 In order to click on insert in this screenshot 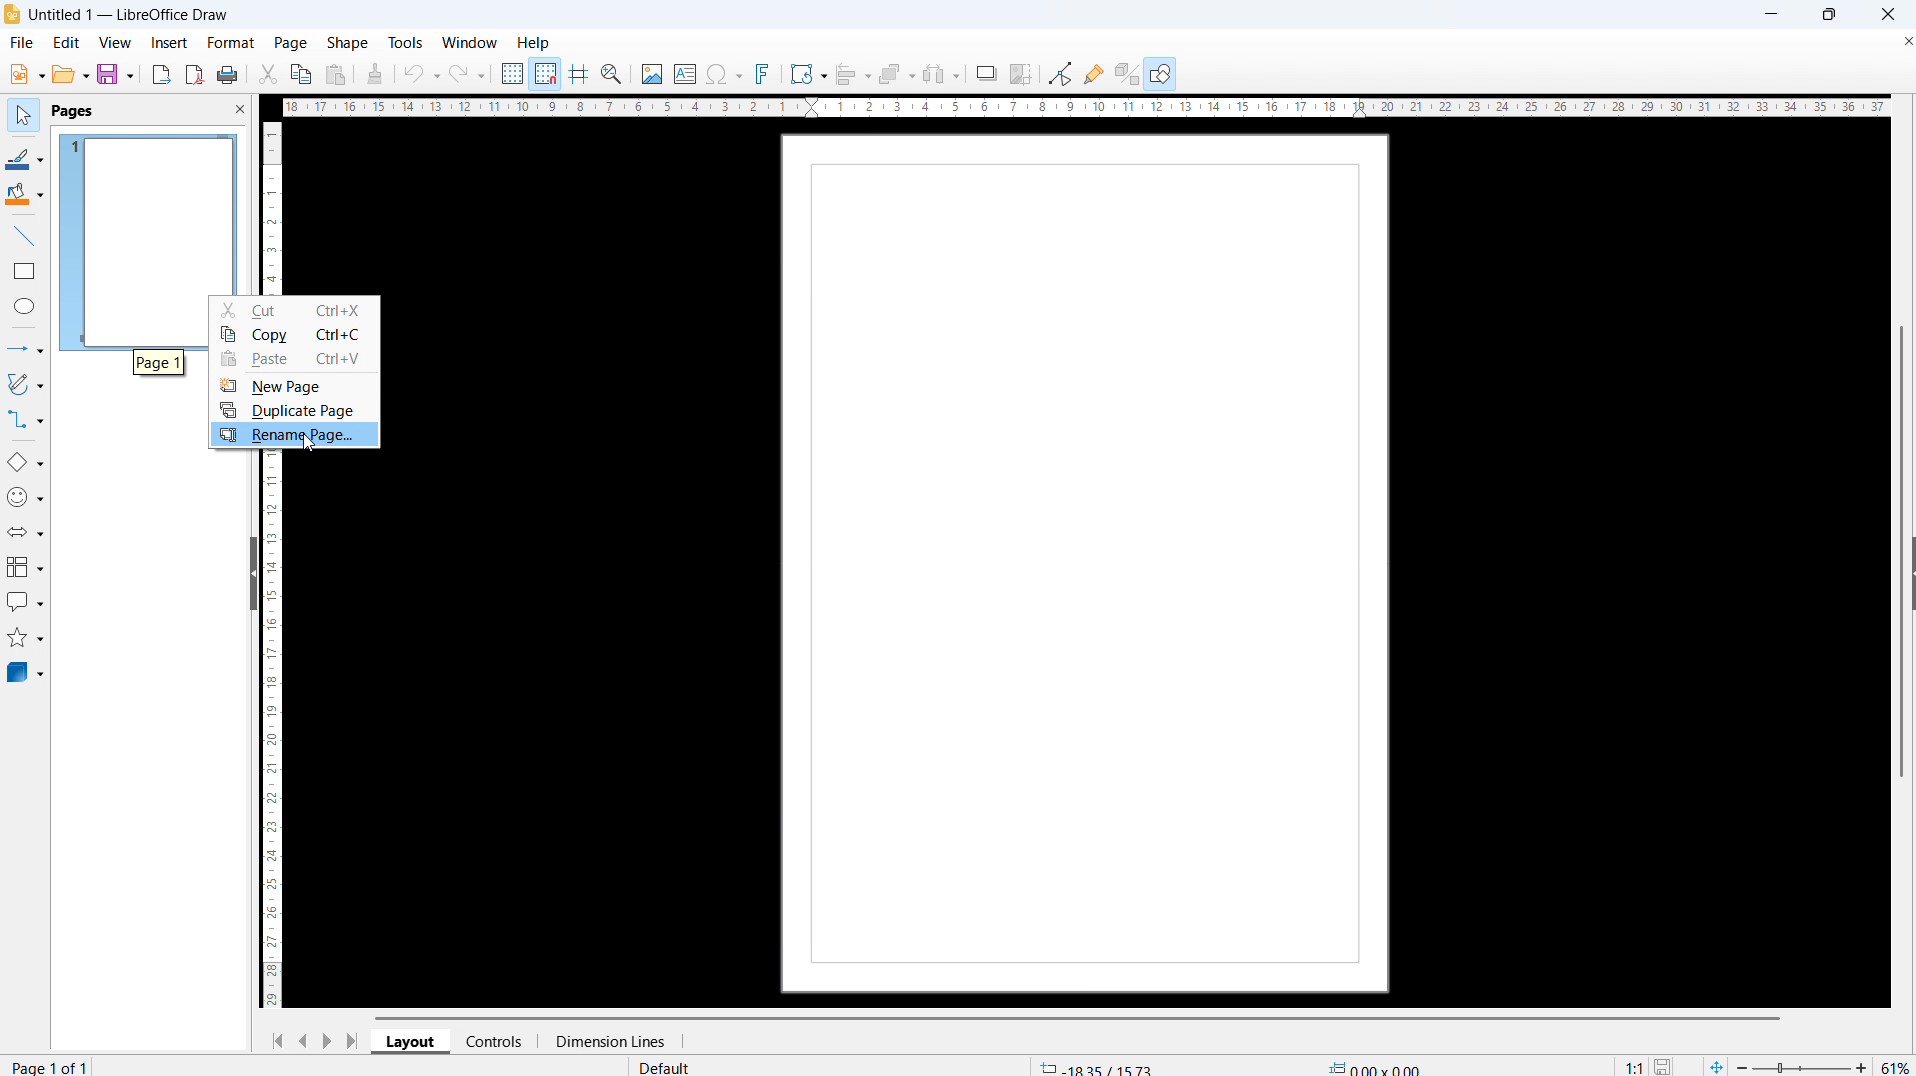, I will do `click(168, 44)`.